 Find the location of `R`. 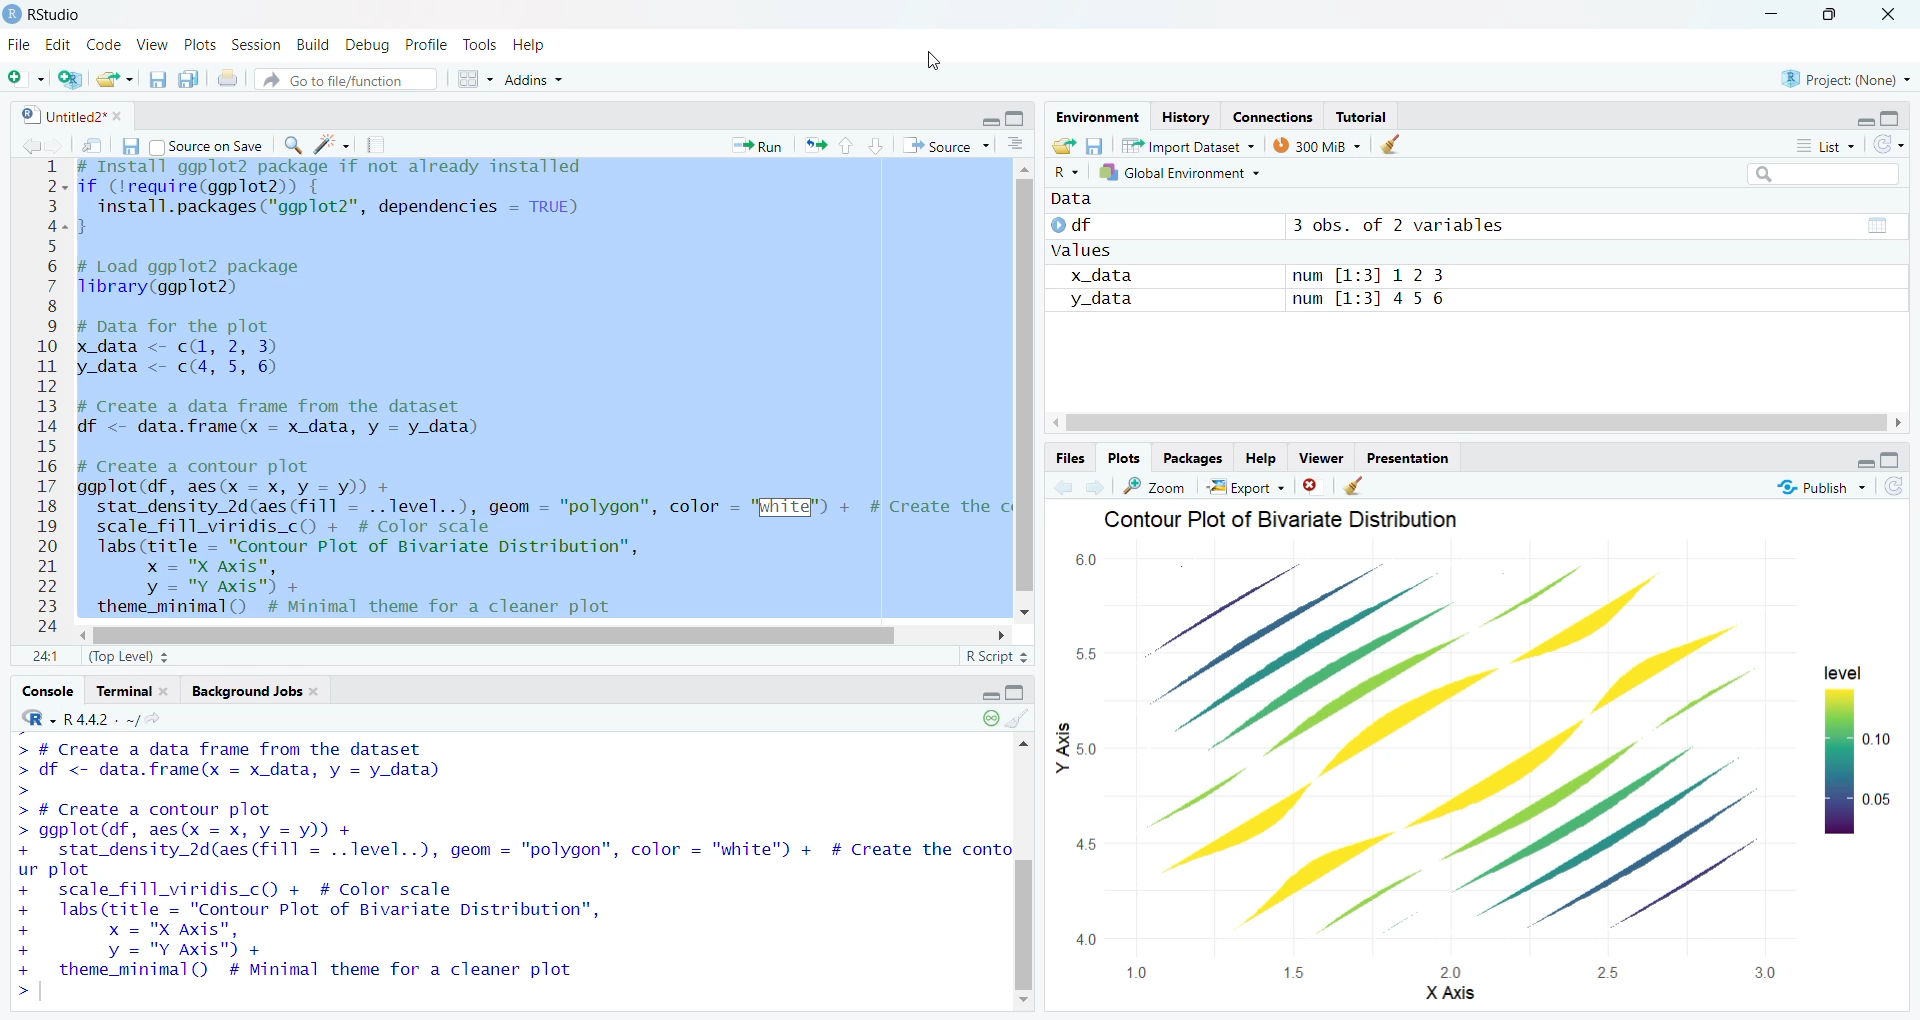

R is located at coordinates (1064, 173).